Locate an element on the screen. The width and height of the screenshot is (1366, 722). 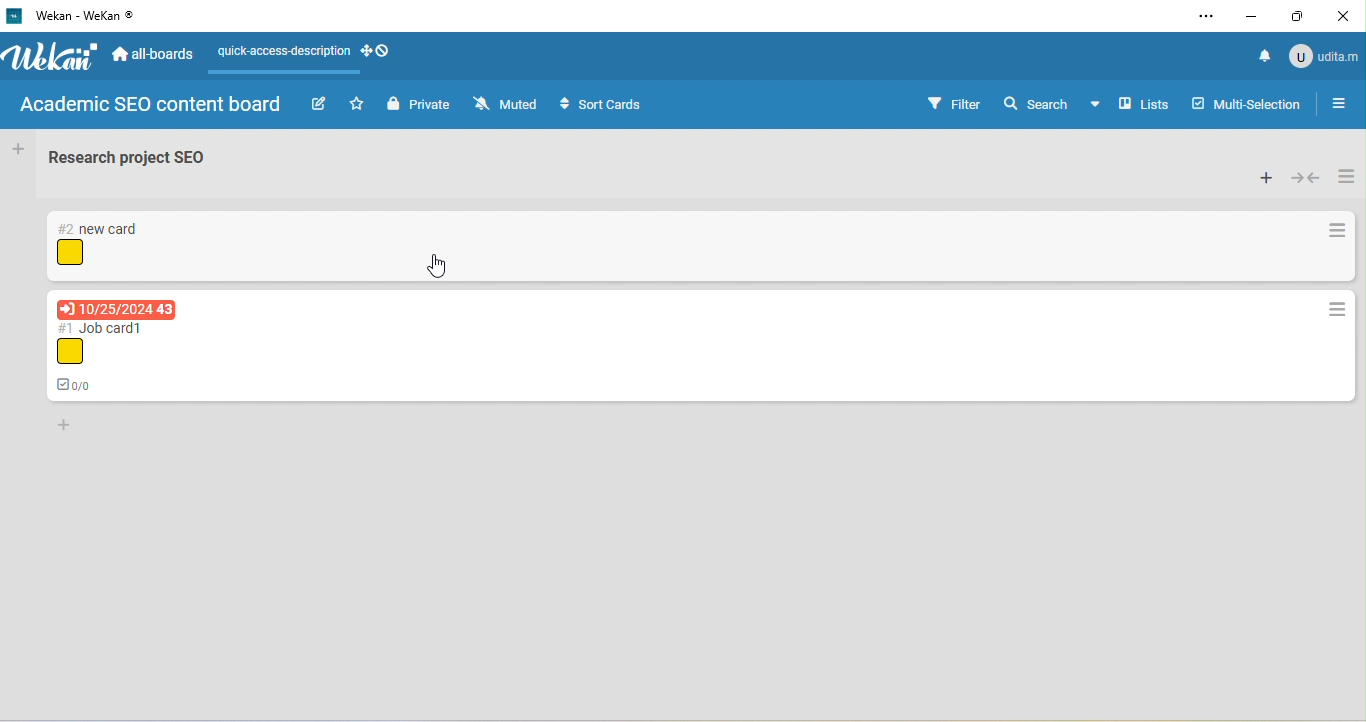
toggle sidebar is located at coordinates (1345, 103).